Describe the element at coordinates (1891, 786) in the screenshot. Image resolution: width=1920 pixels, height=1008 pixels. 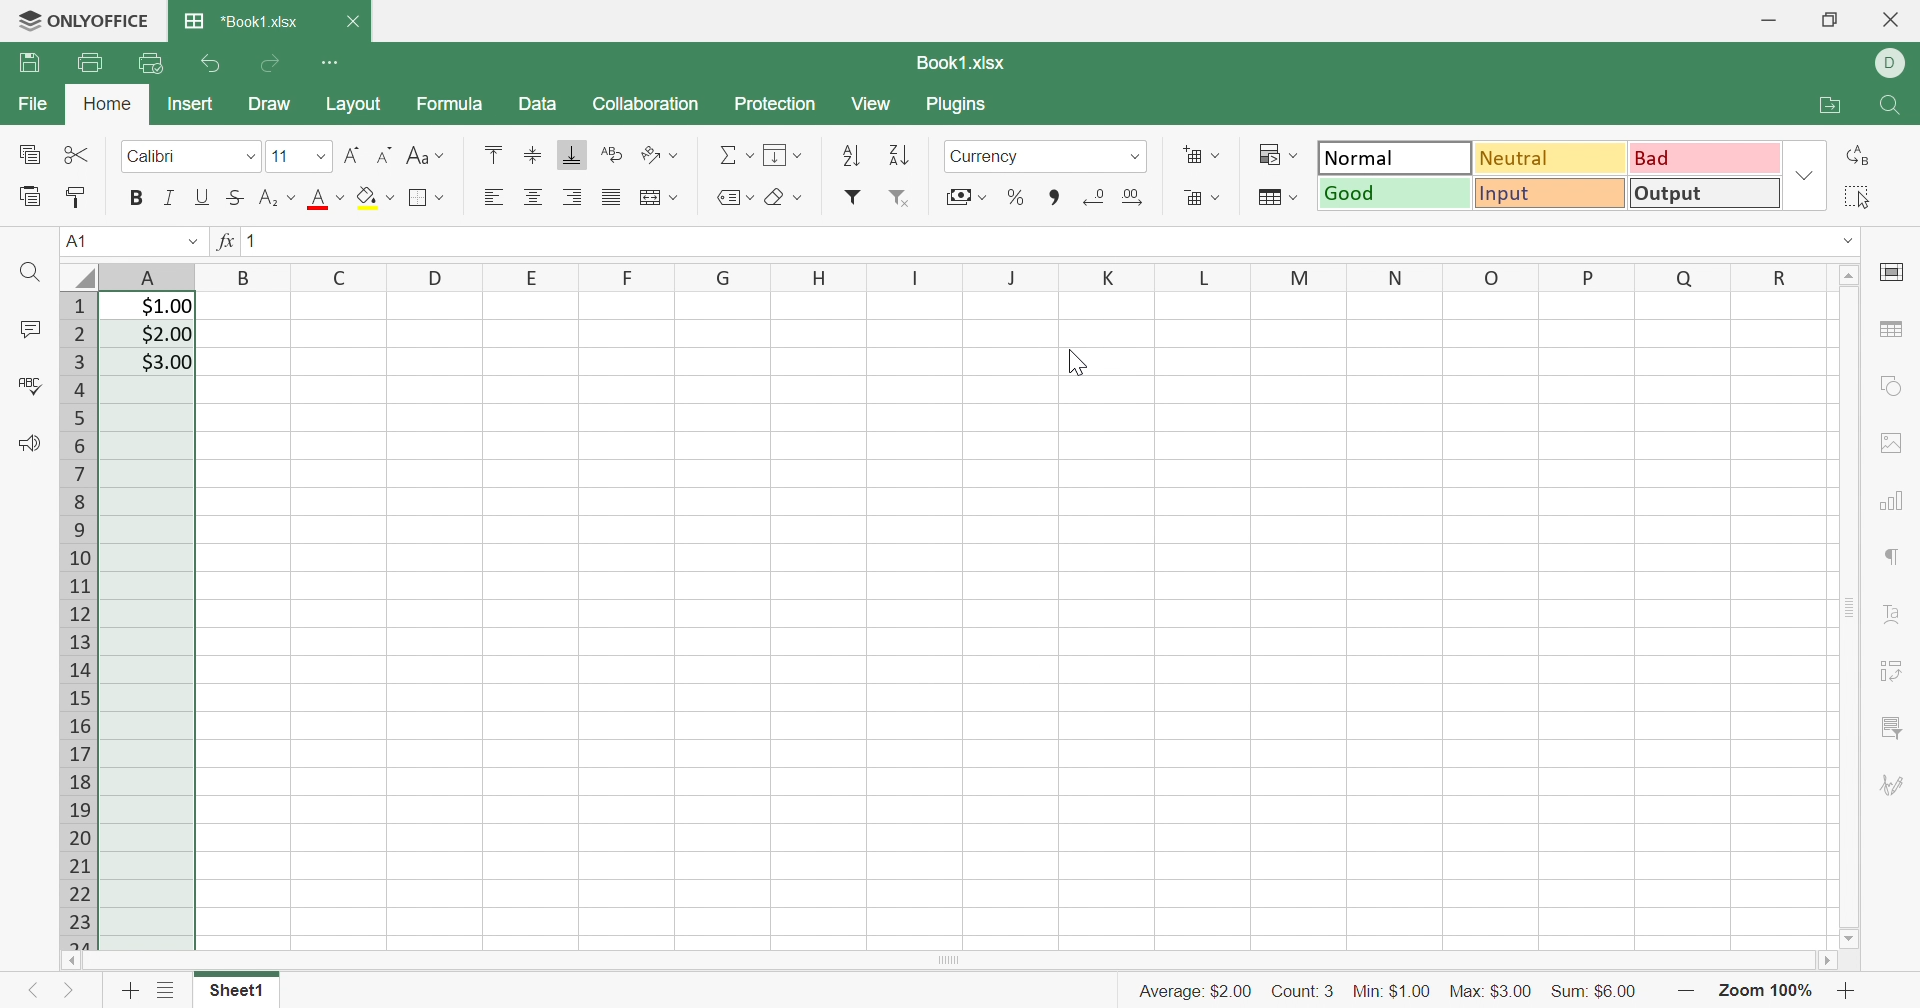
I see `Signature settings` at that location.